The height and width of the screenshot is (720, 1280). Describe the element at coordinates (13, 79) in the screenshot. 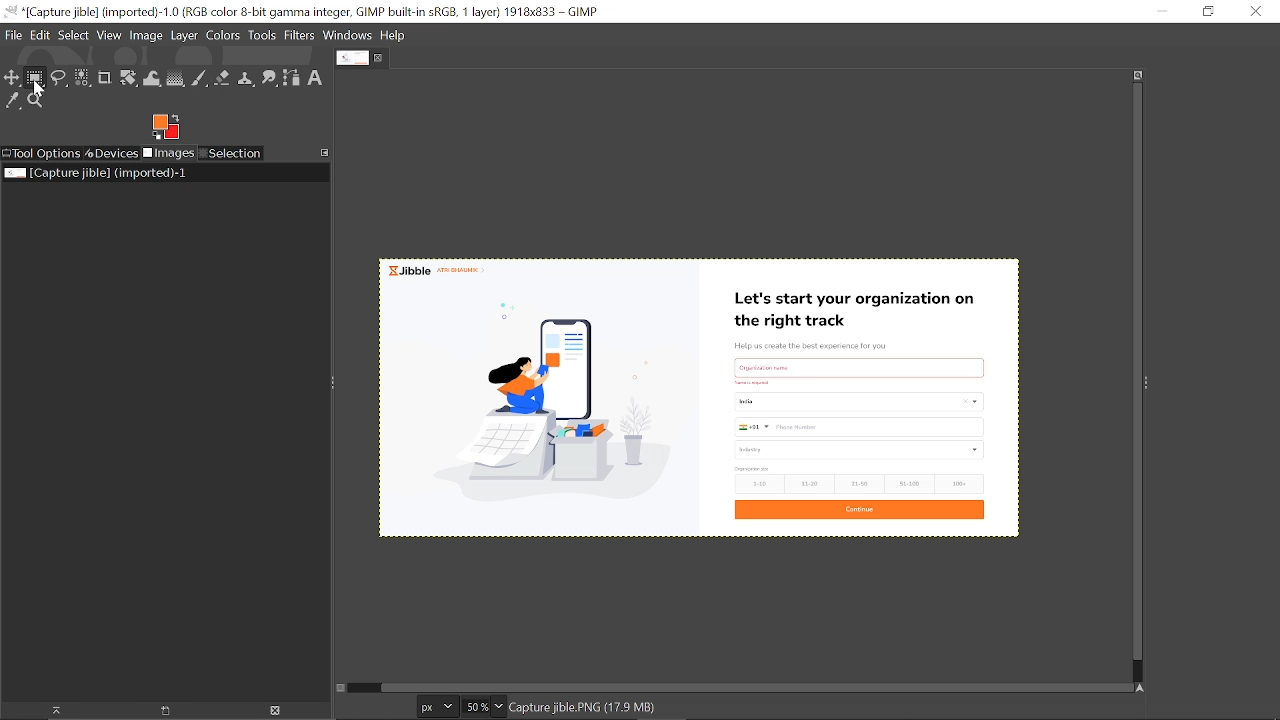

I see `Move tool` at that location.